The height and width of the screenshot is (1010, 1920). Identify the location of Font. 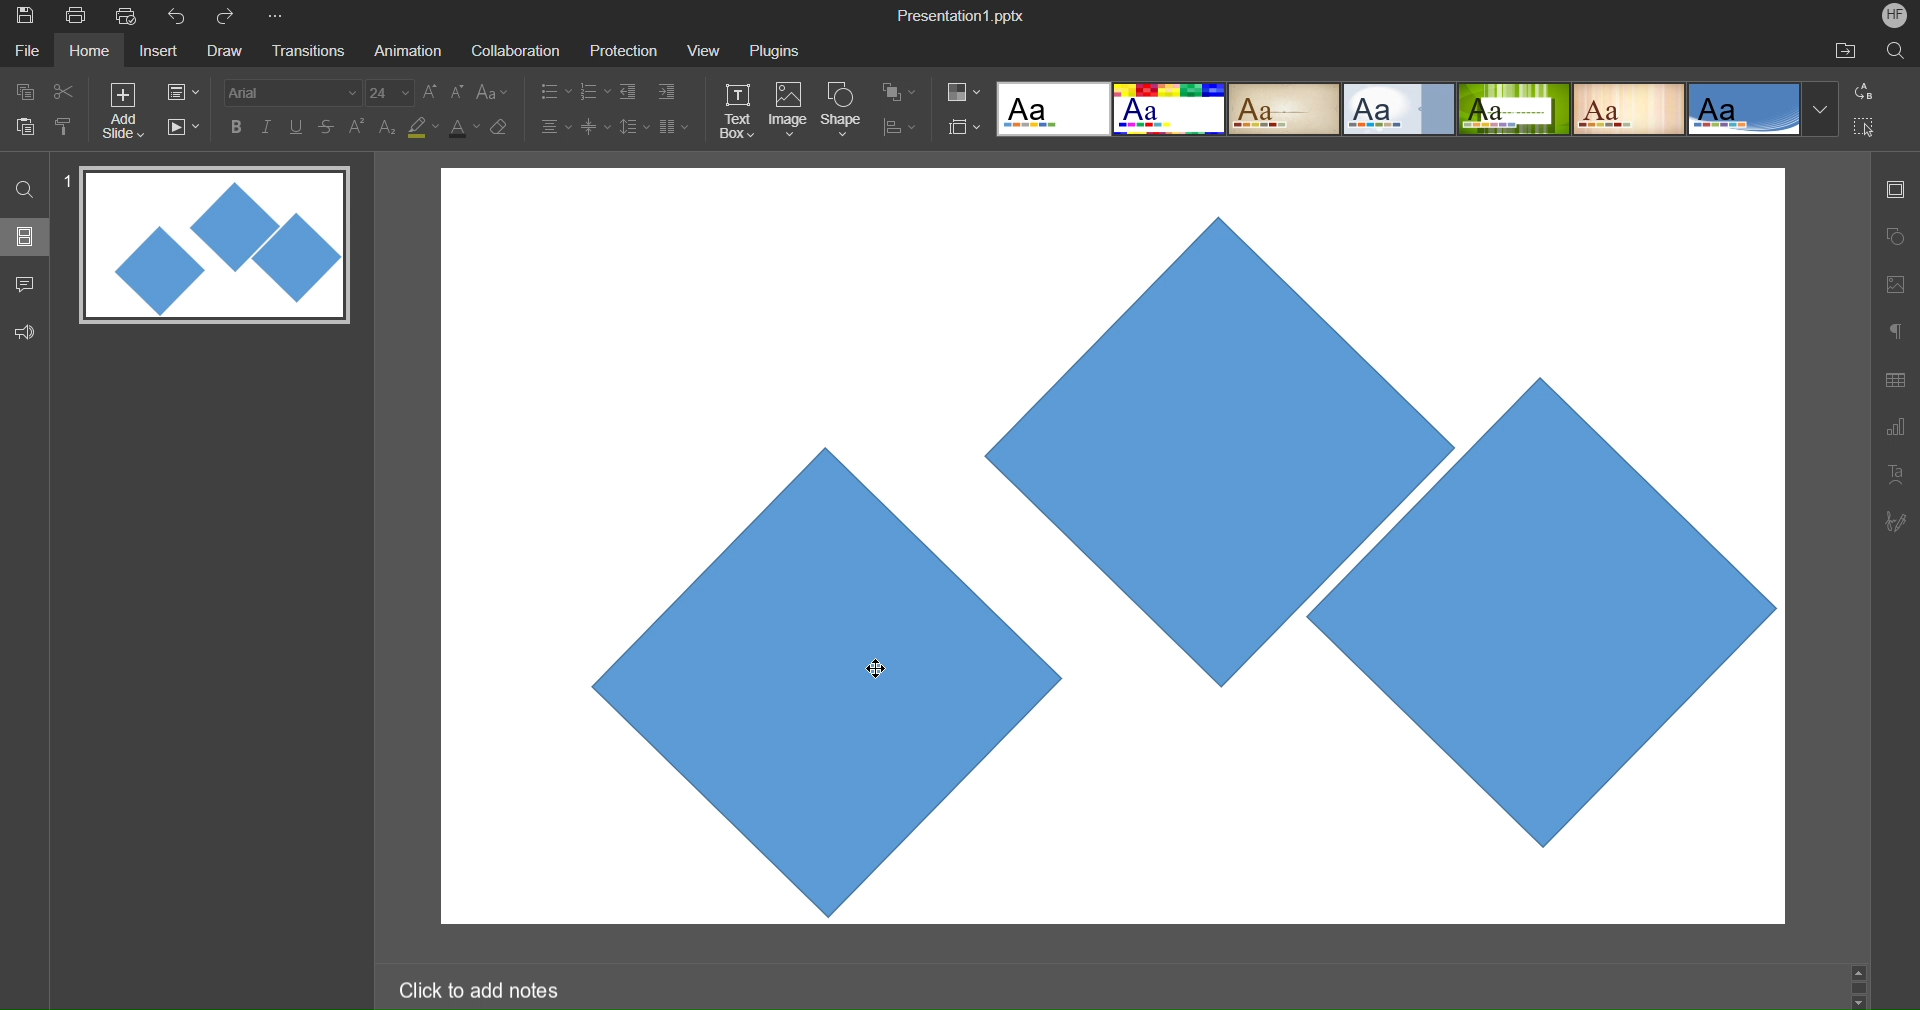
(290, 92).